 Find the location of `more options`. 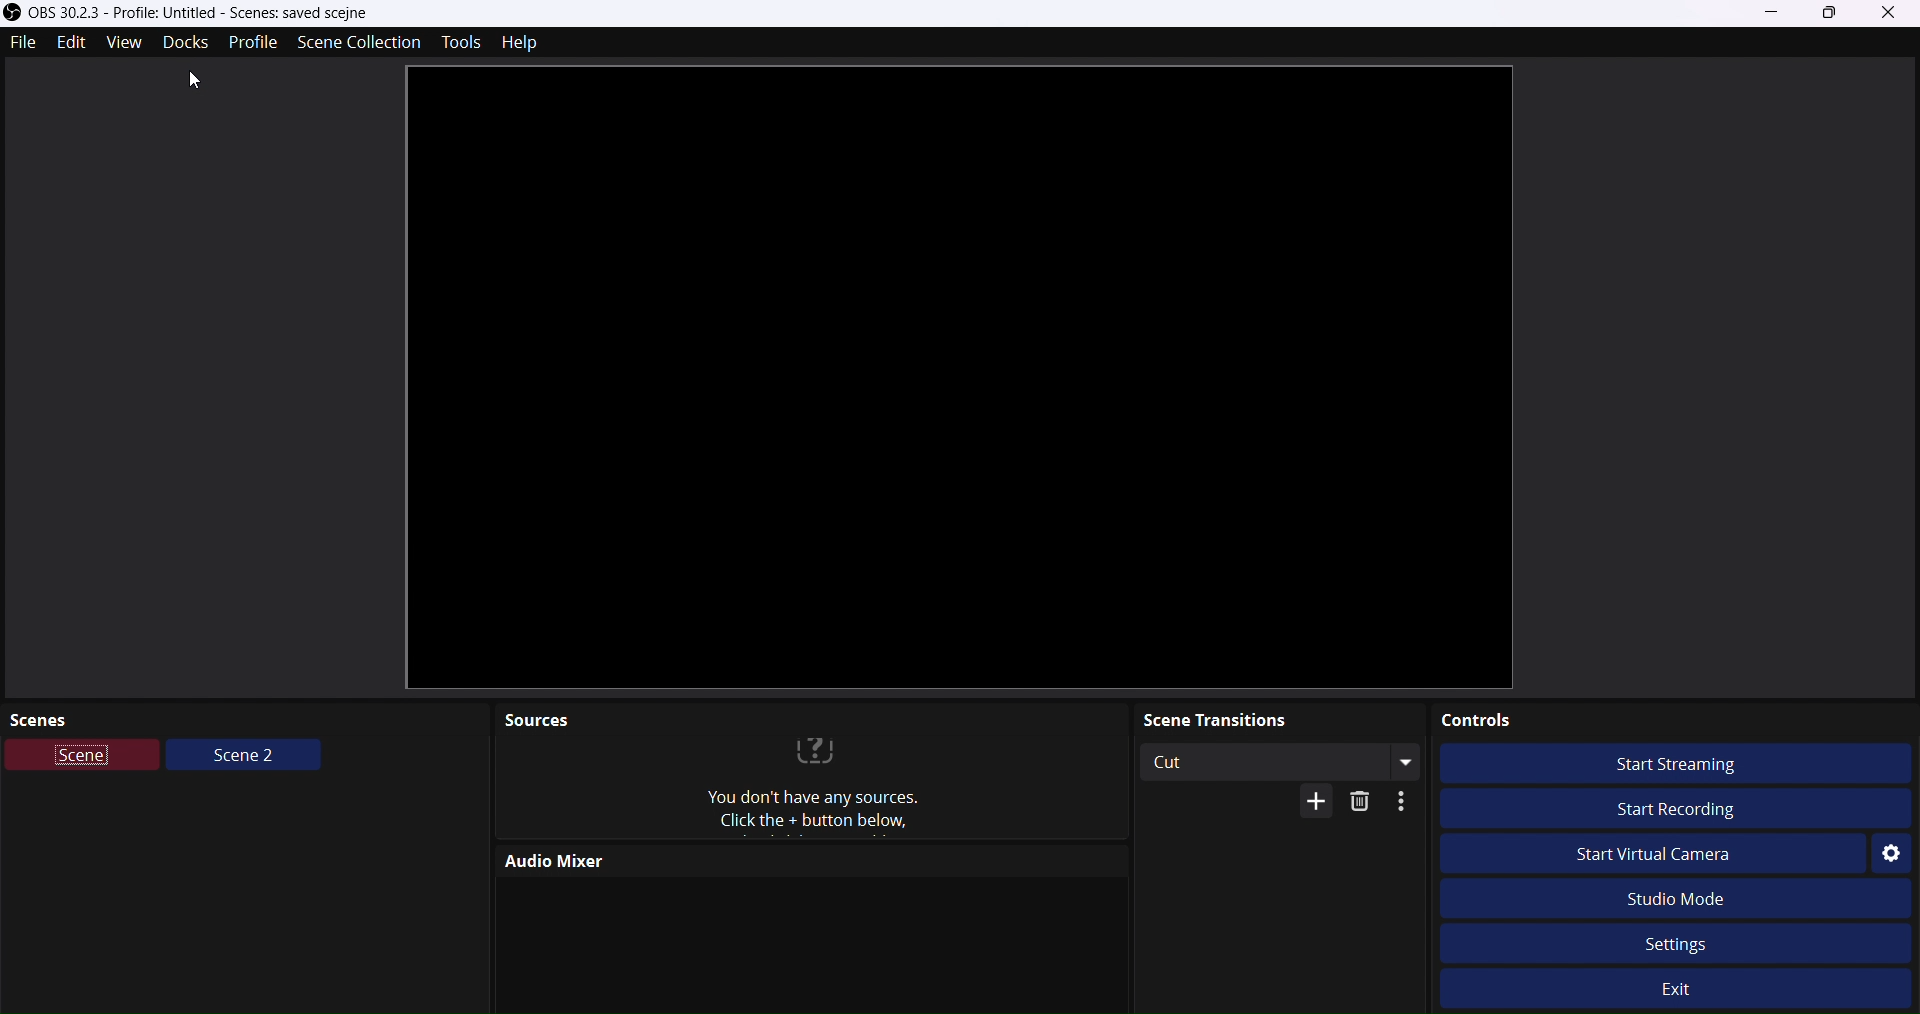

more options is located at coordinates (1404, 762).